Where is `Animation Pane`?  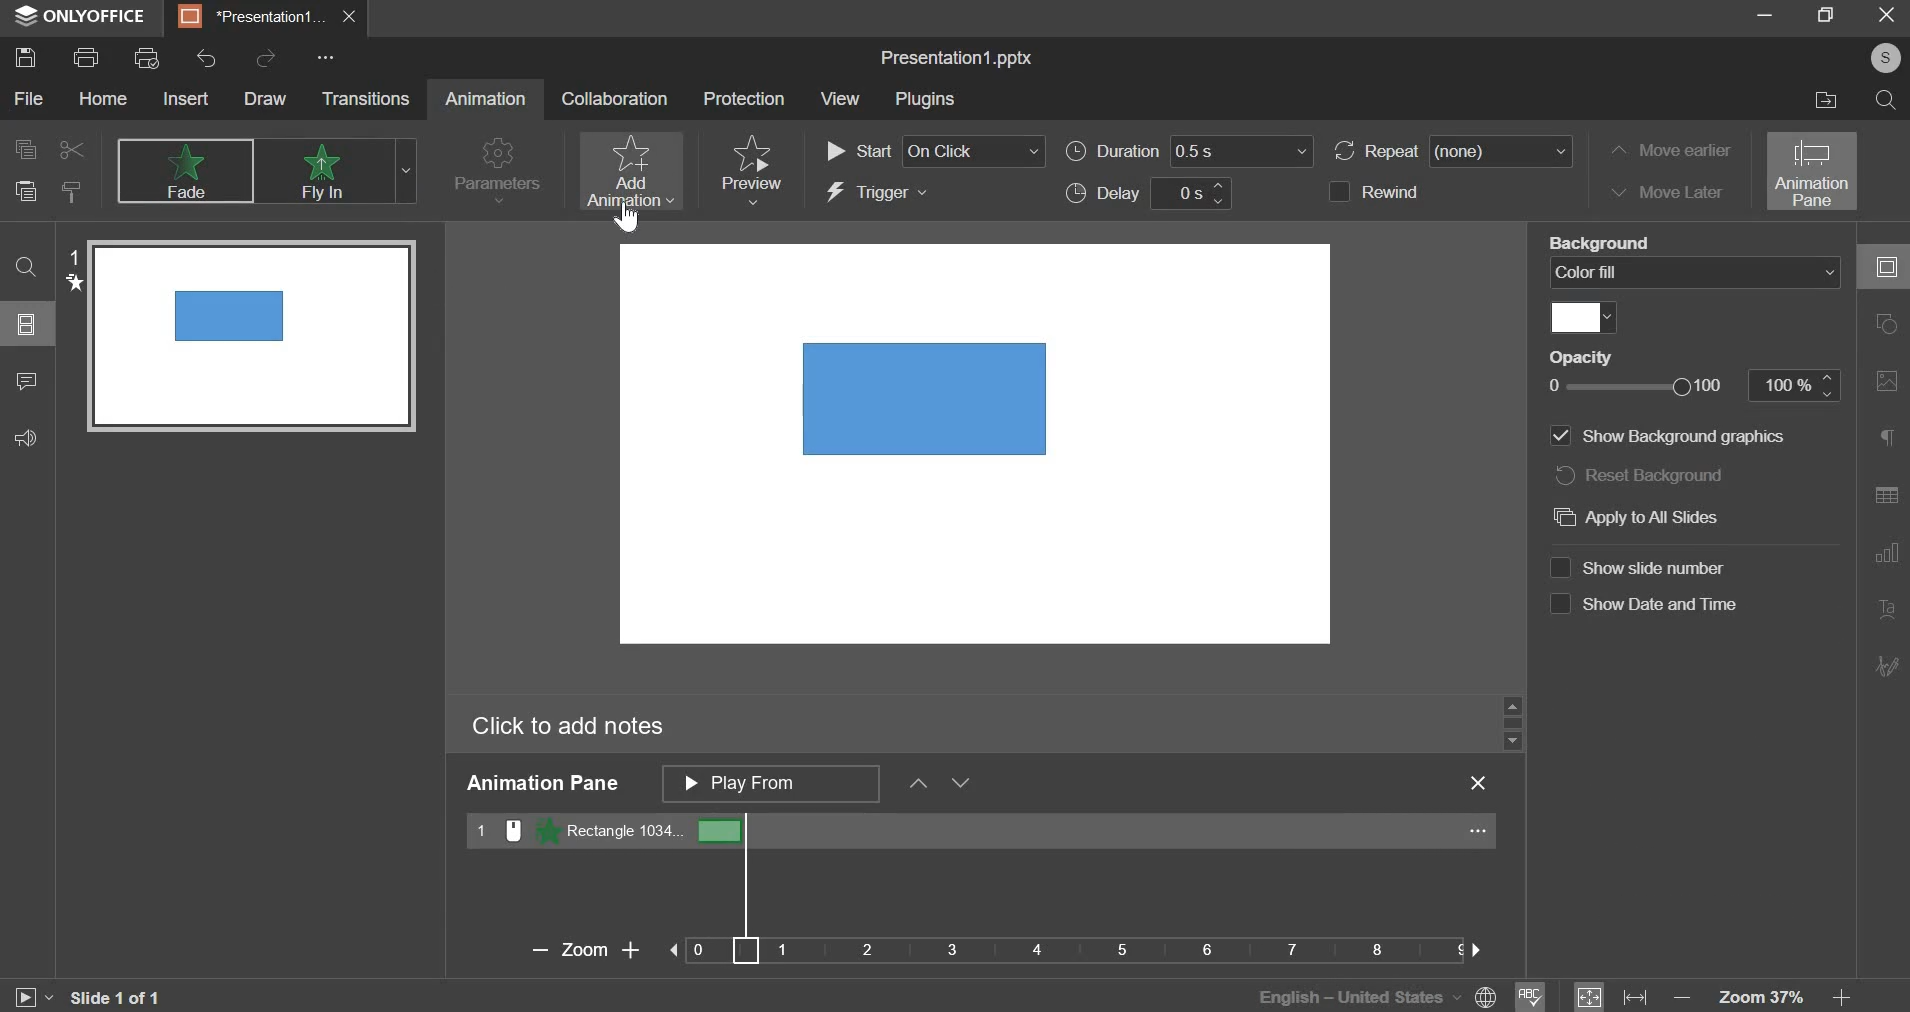
Animation Pane is located at coordinates (1885, 488).